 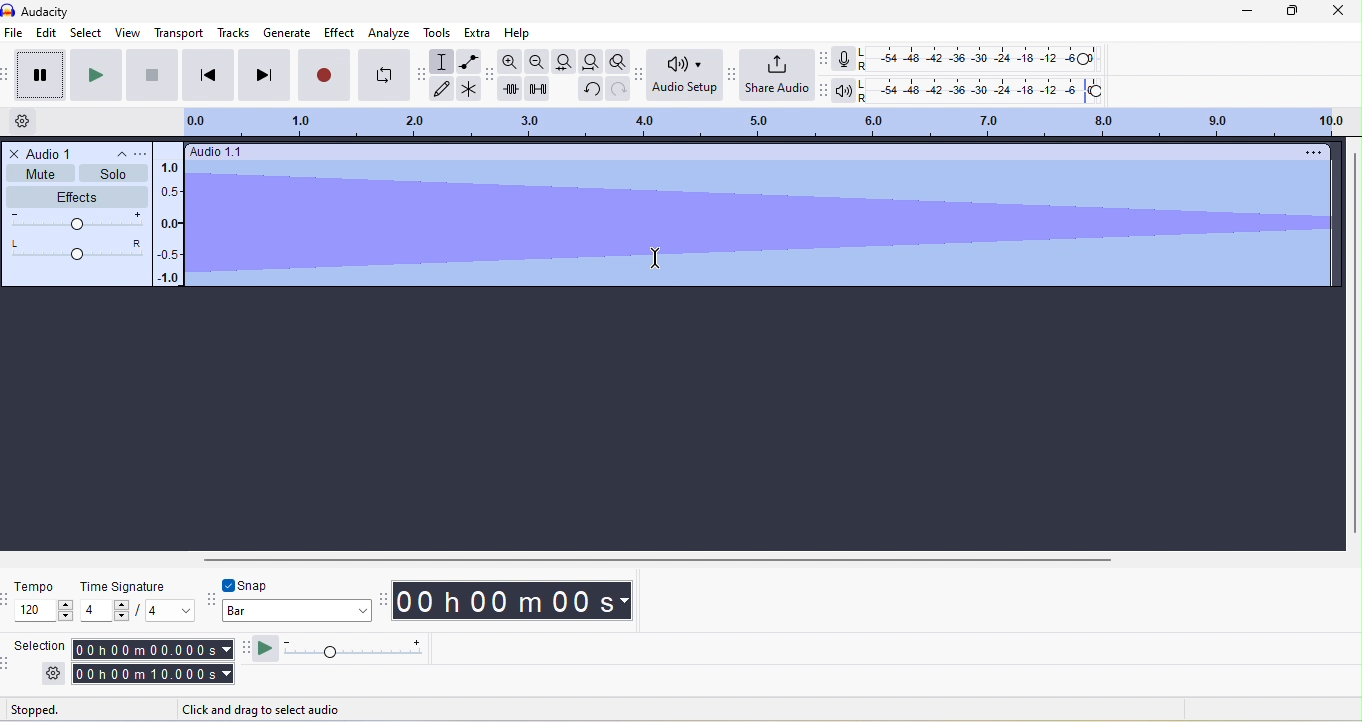 I want to click on tempo, so click(x=35, y=586).